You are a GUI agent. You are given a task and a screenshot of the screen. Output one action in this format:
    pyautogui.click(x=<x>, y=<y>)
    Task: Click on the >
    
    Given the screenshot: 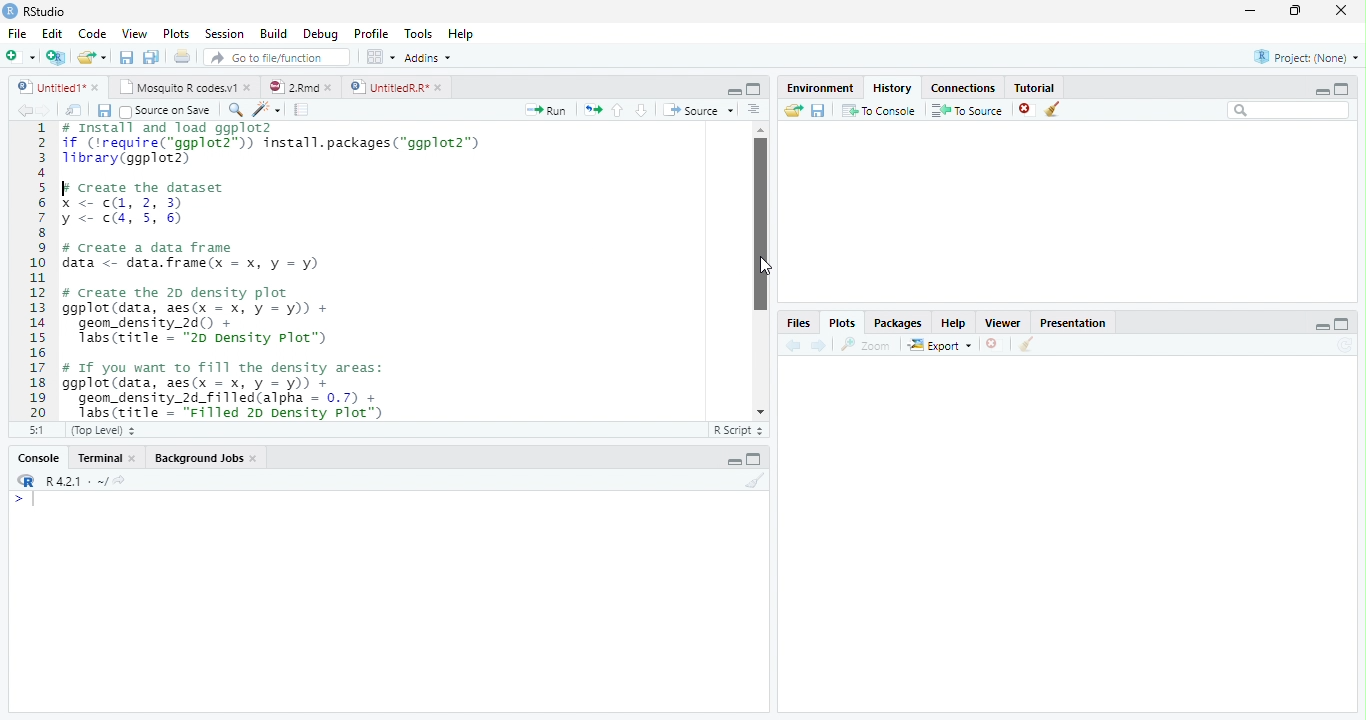 What is the action you would take?
    pyautogui.click(x=24, y=500)
    